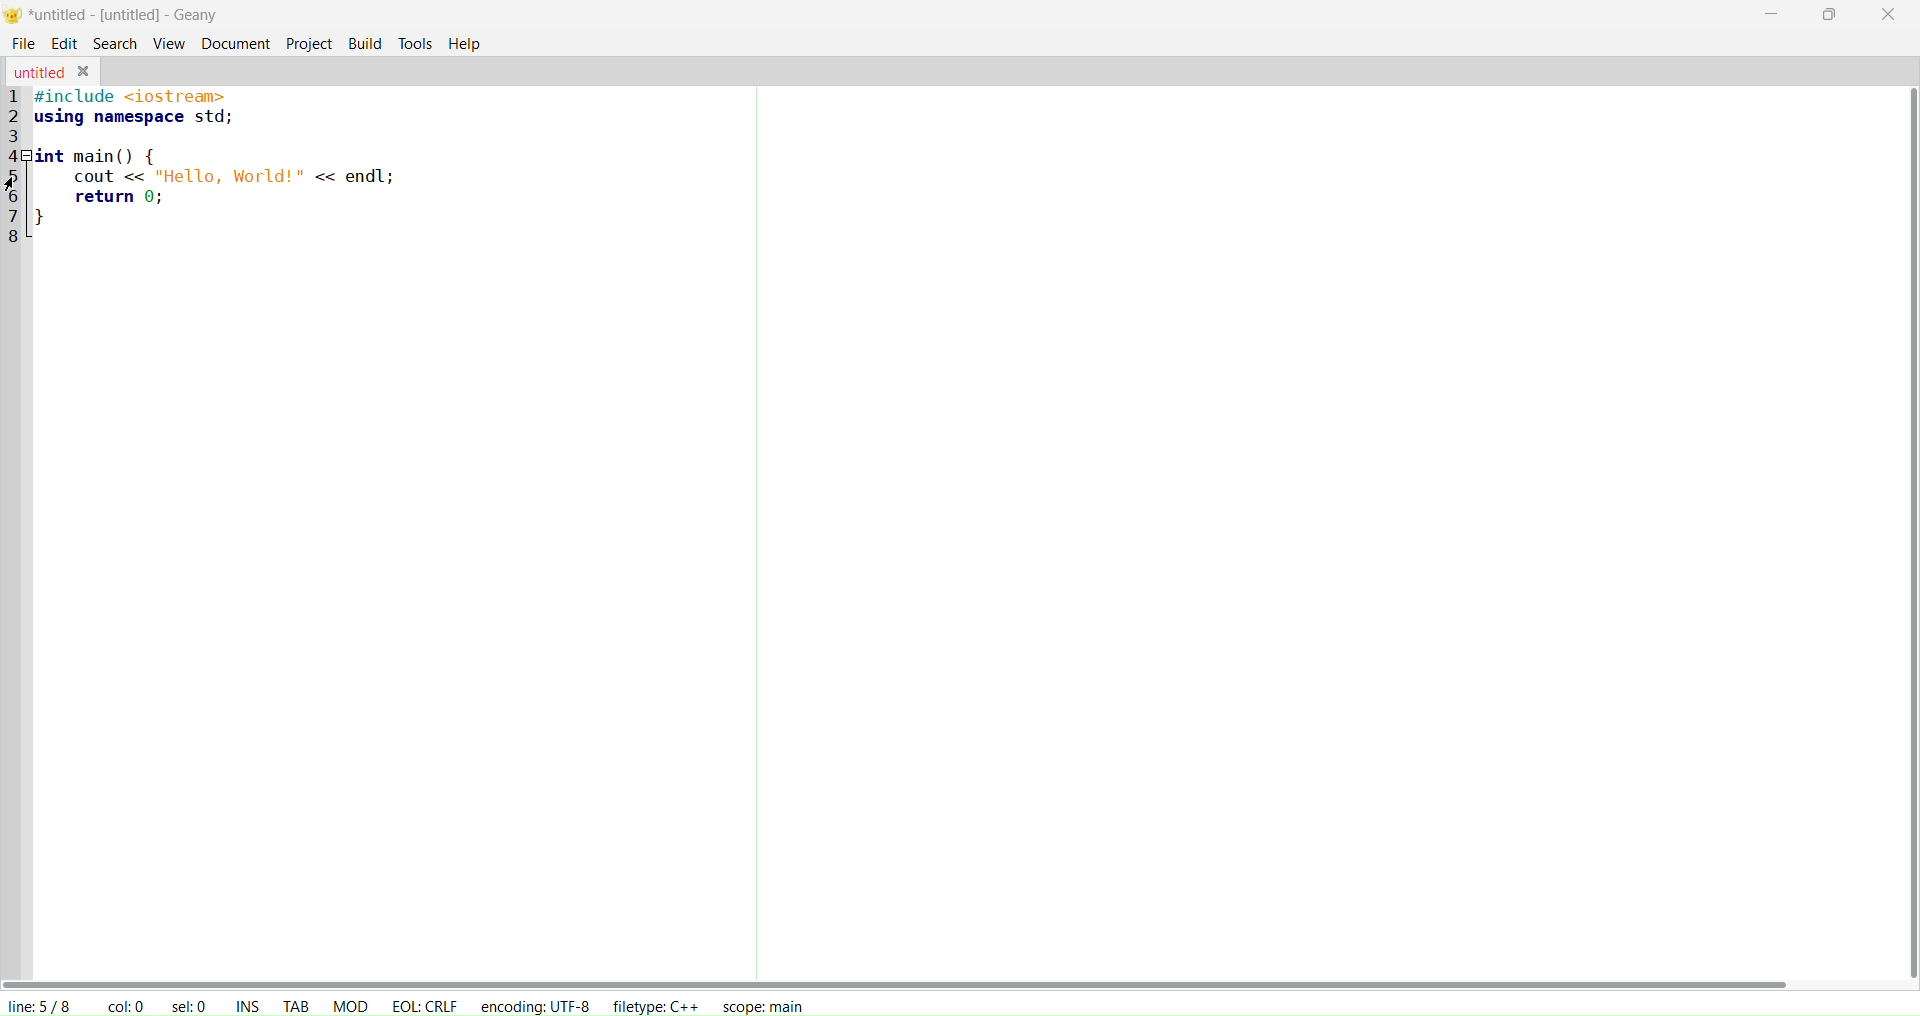 The height and width of the screenshot is (1016, 1920). I want to click on filetype: C++, so click(656, 1006).